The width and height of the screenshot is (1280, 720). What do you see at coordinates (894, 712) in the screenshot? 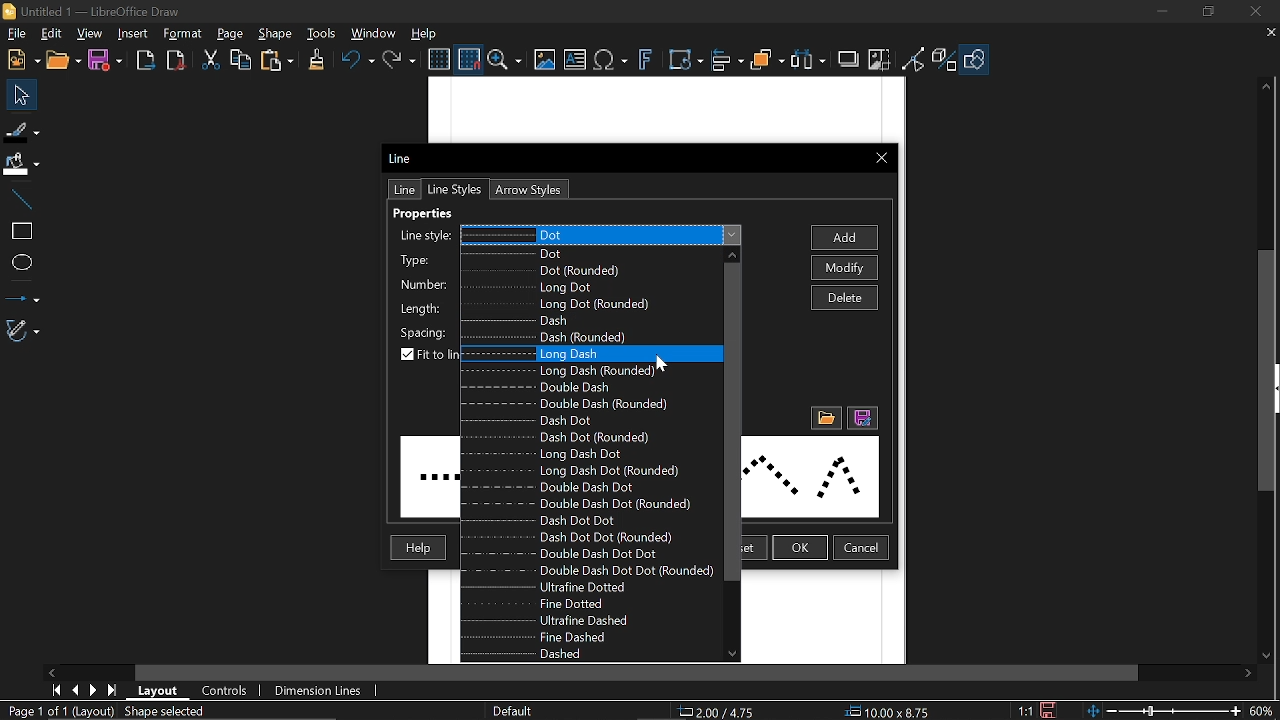
I see `Size` at bounding box center [894, 712].